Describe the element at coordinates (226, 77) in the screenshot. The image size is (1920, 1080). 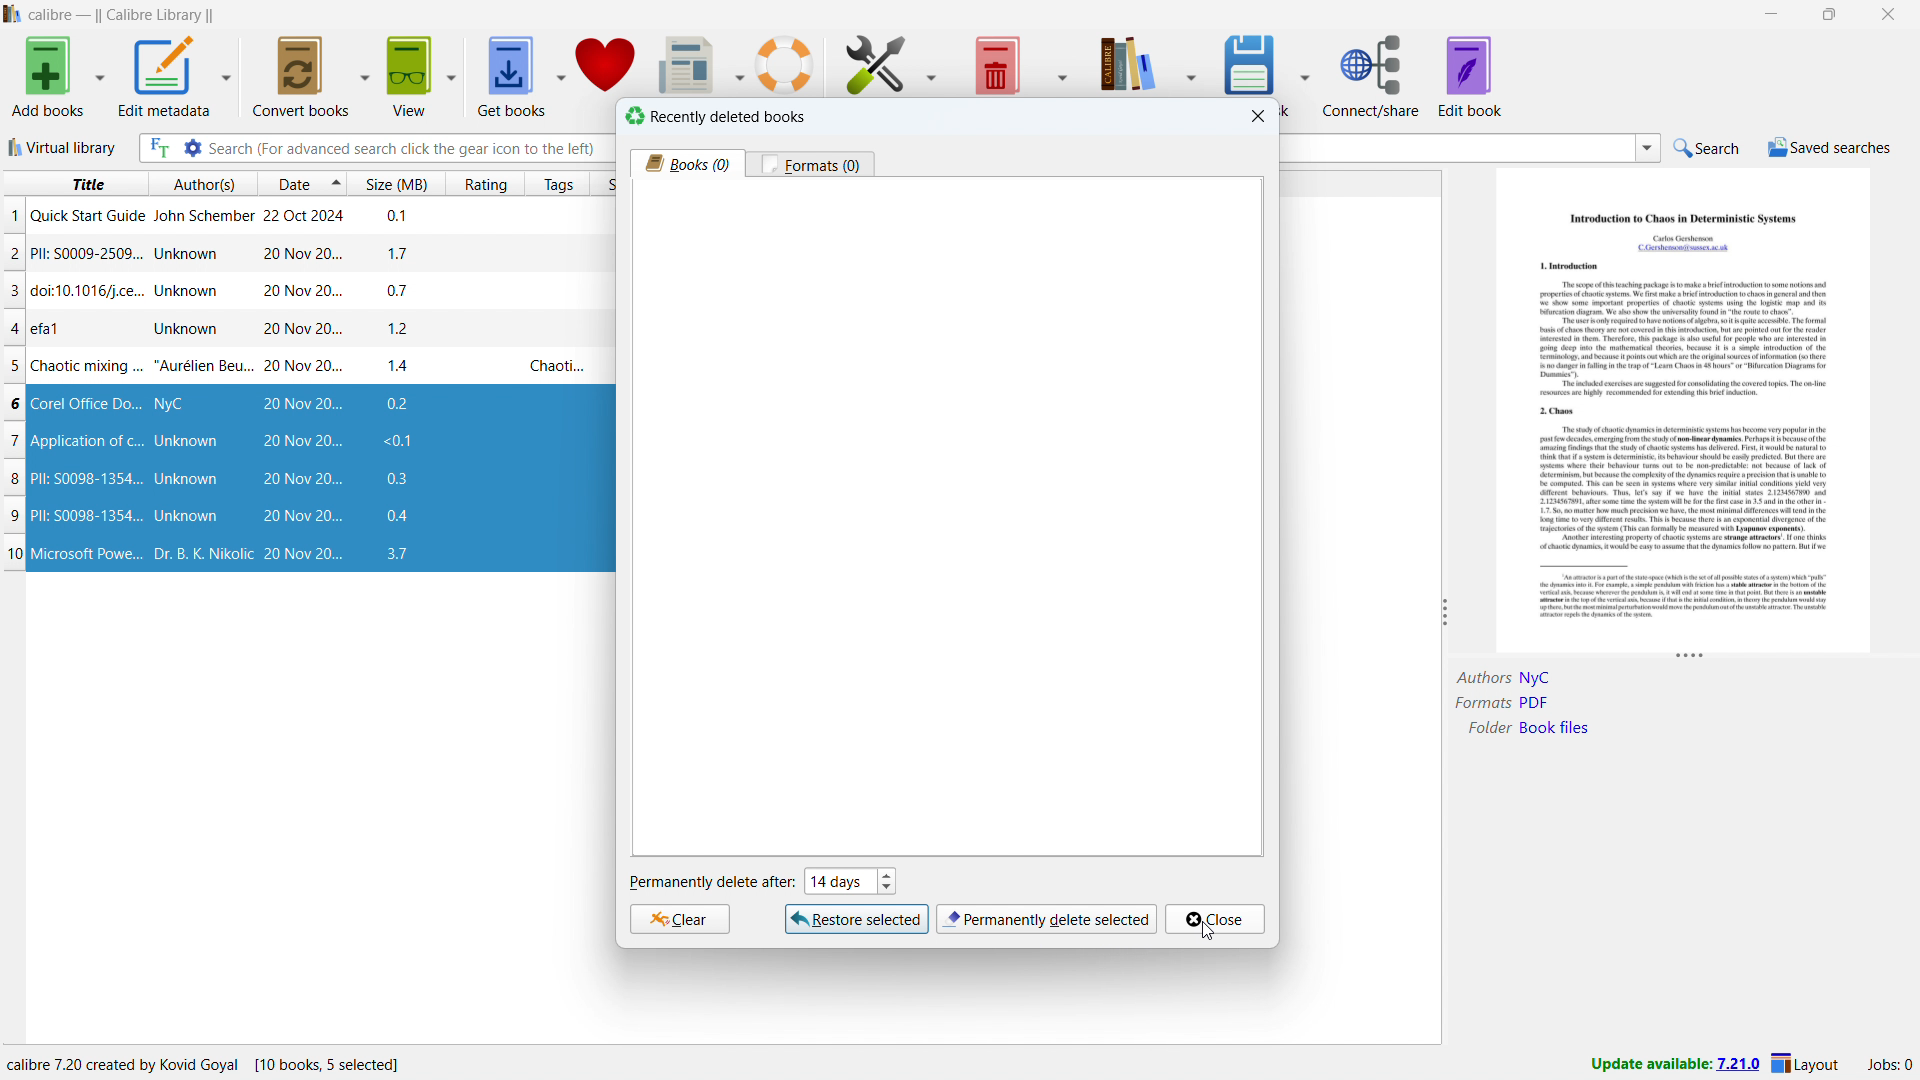
I see `edit metadata options` at that location.